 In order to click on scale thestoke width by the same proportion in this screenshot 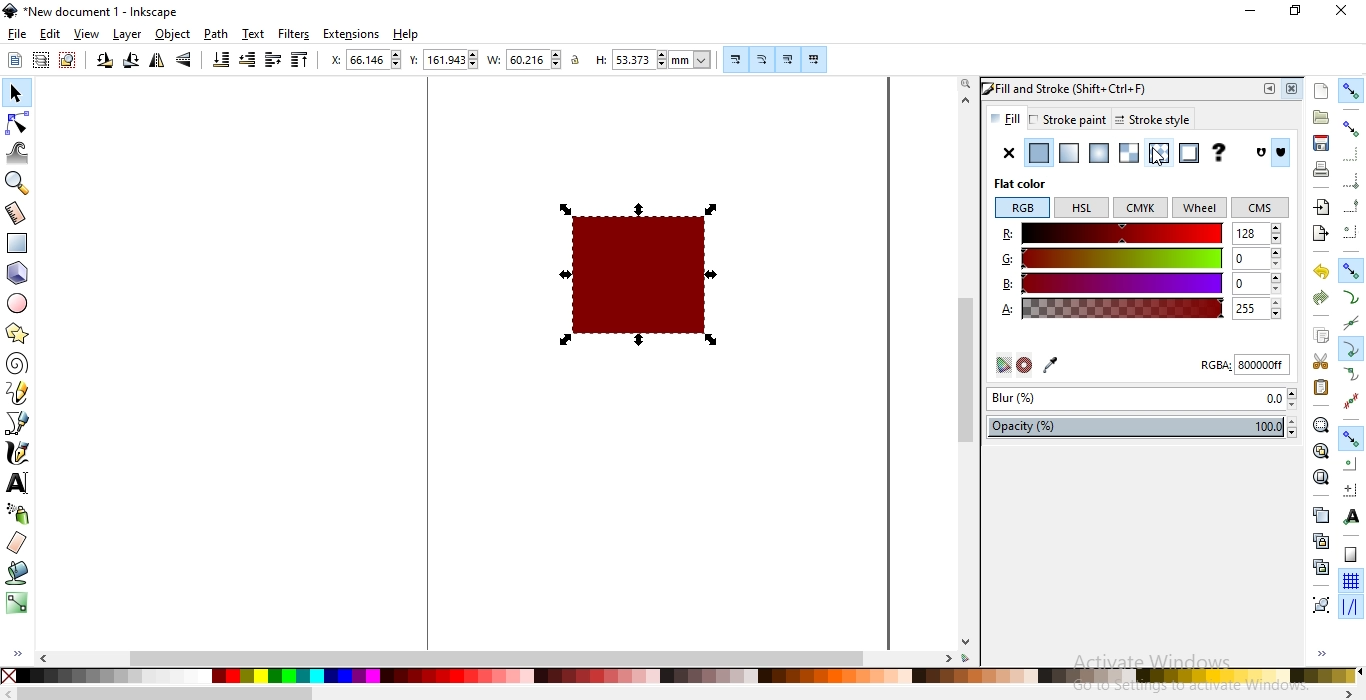, I will do `click(734, 59)`.